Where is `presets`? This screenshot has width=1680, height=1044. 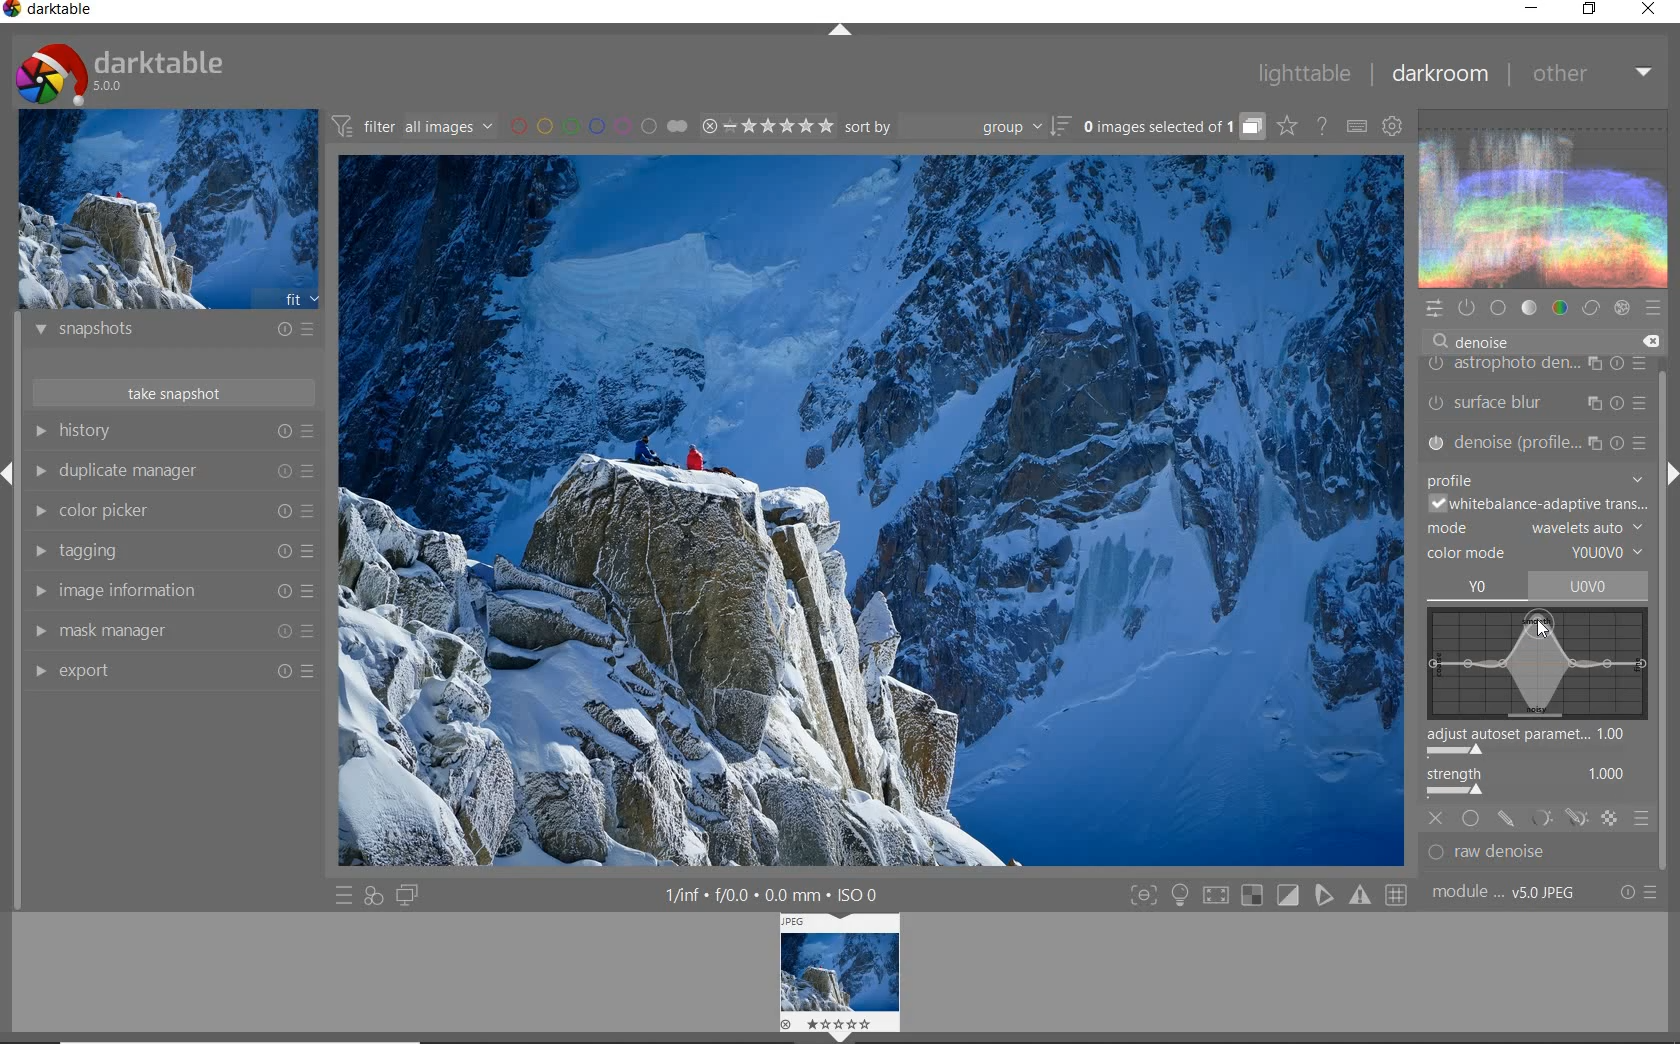 presets is located at coordinates (1653, 304).